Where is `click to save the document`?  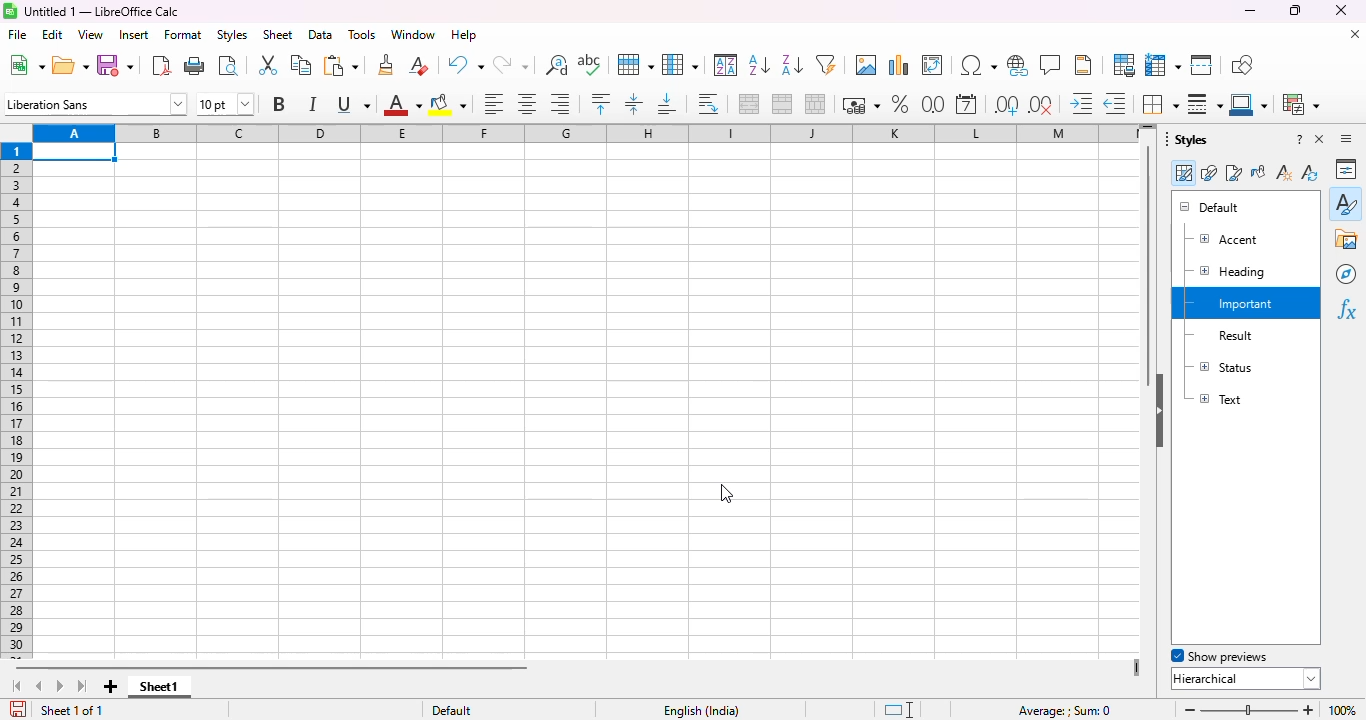 click to save the document is located at coordinates (18, 709).